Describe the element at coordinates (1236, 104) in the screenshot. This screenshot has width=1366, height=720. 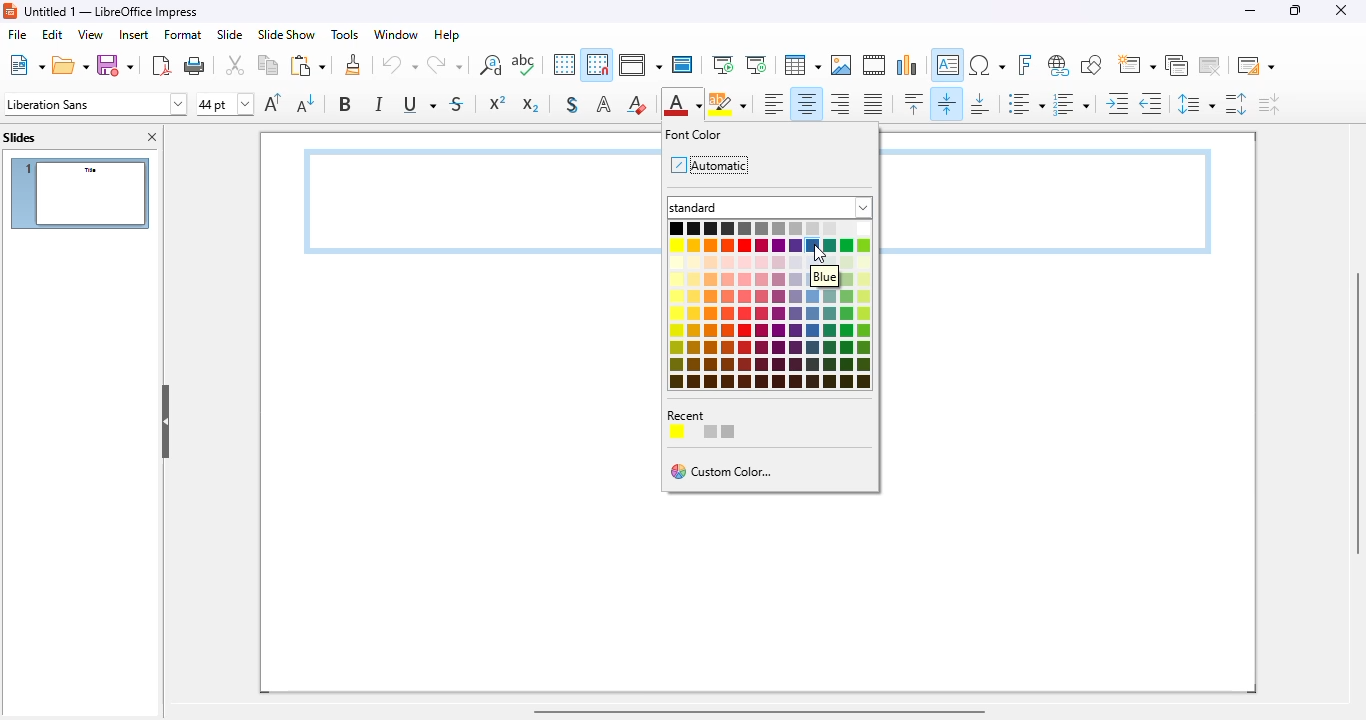
I see `increase paragraph spacing` at that location.